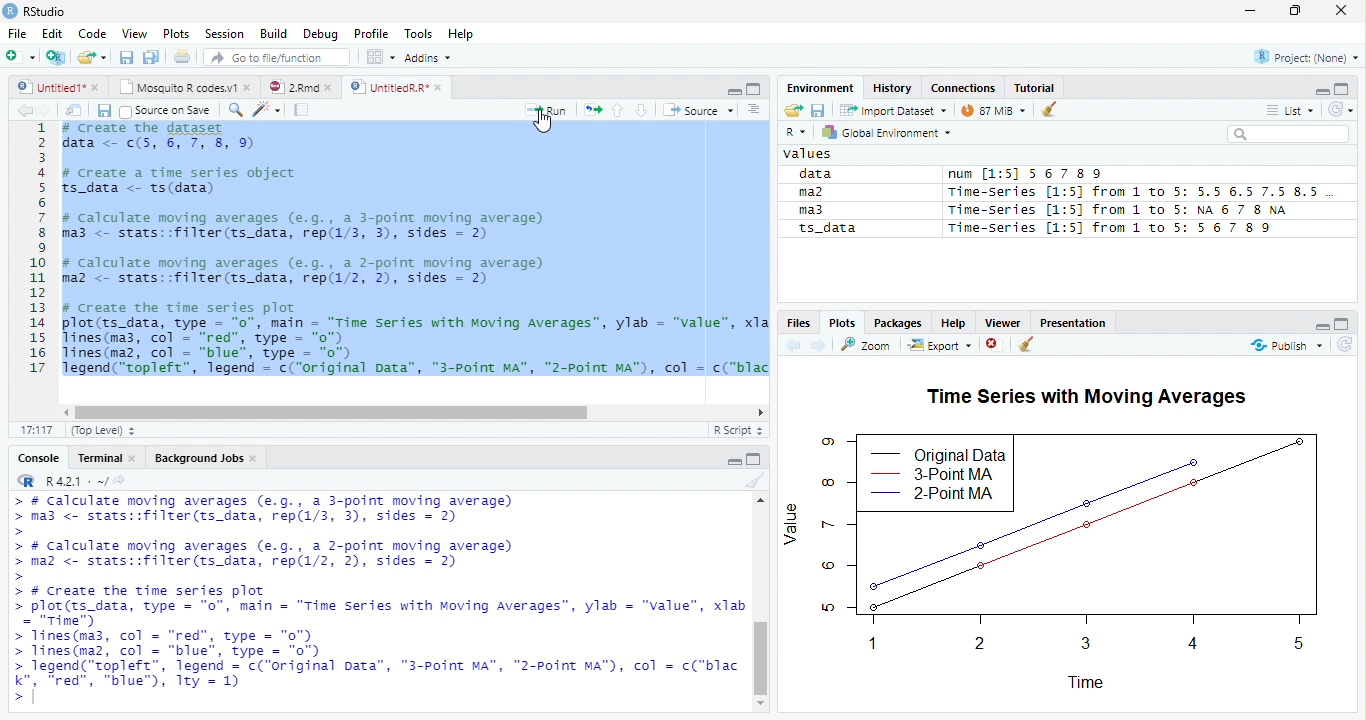 This screenshot has height=720, width=1366. What do you see at coordinates (951, 323) in the screenshot?
I see `Help` at bounding box center [951, 323].